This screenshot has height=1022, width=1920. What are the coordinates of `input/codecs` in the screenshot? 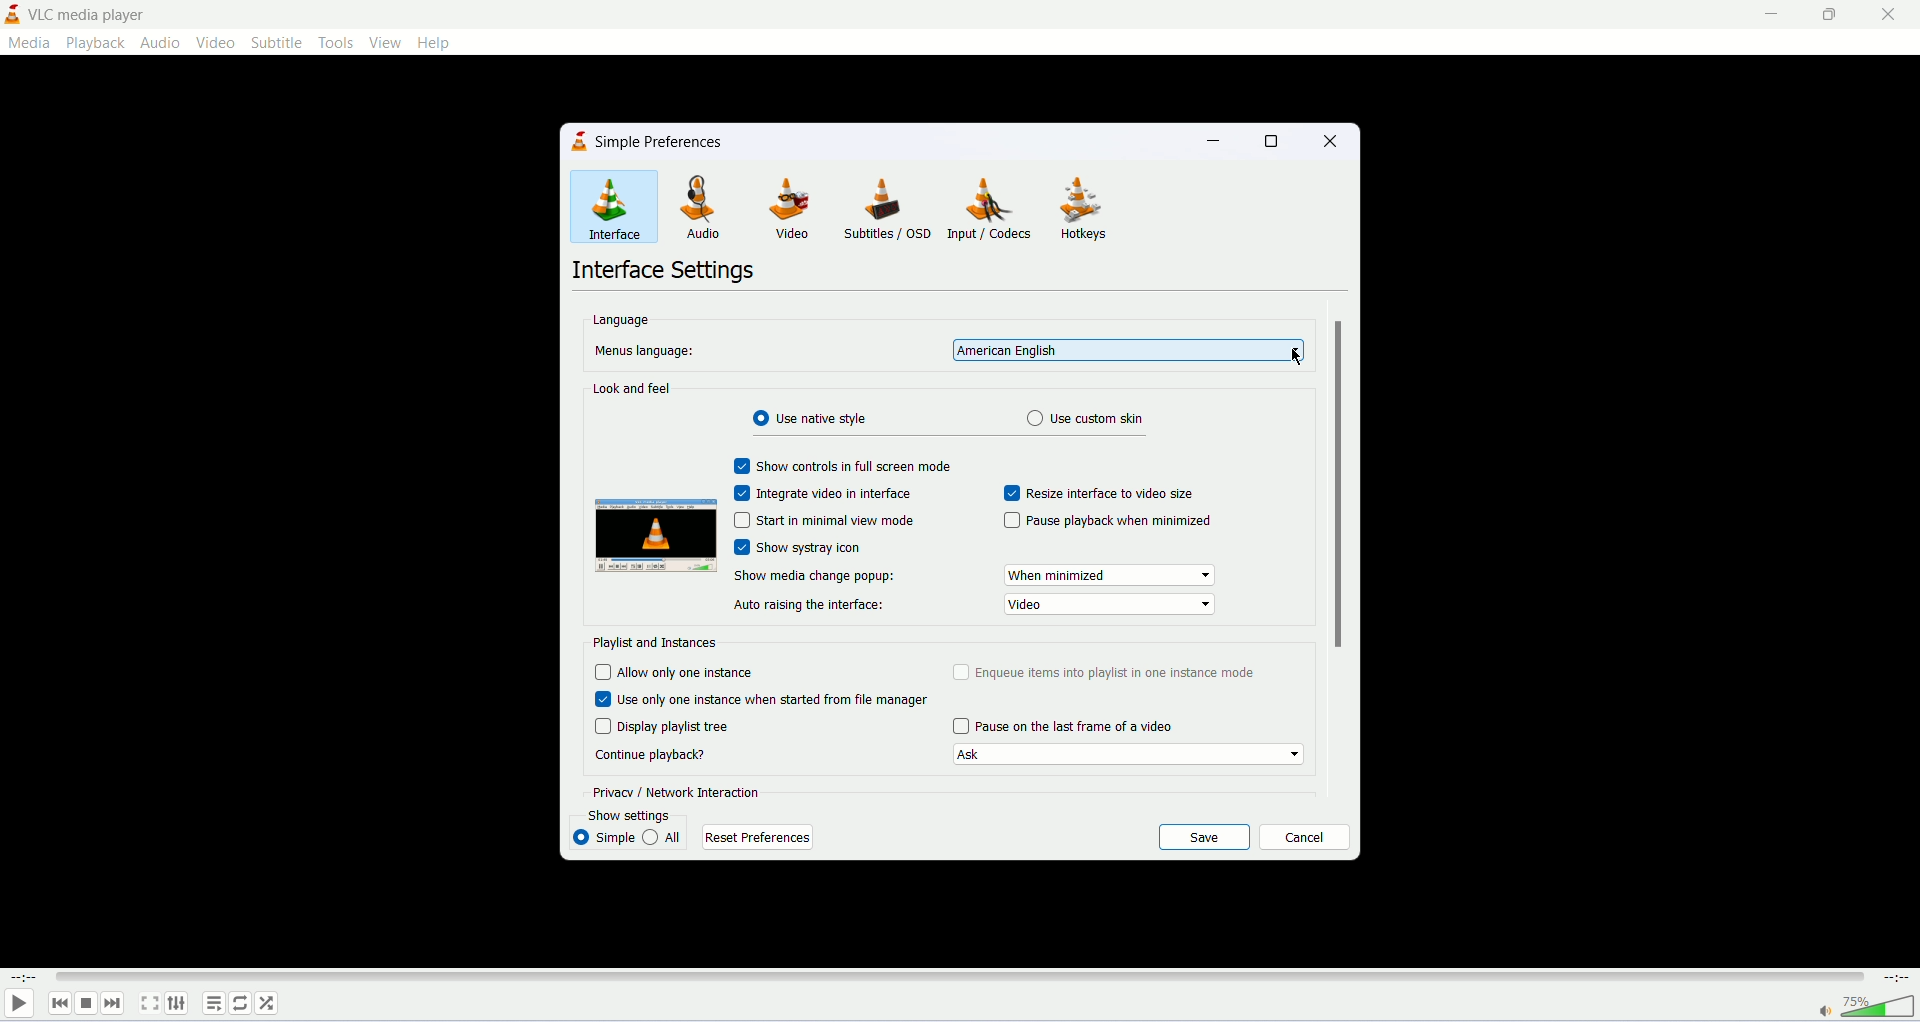 It's located at (989, 207).